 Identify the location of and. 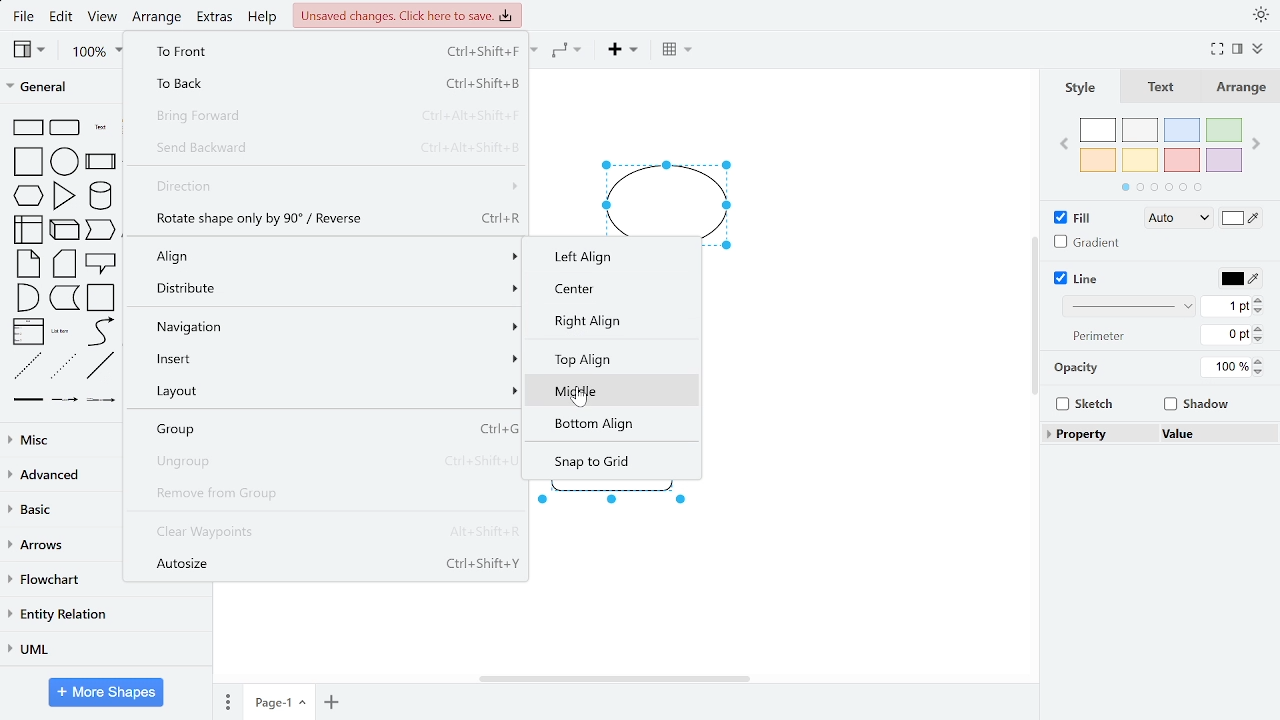
(26, 297).